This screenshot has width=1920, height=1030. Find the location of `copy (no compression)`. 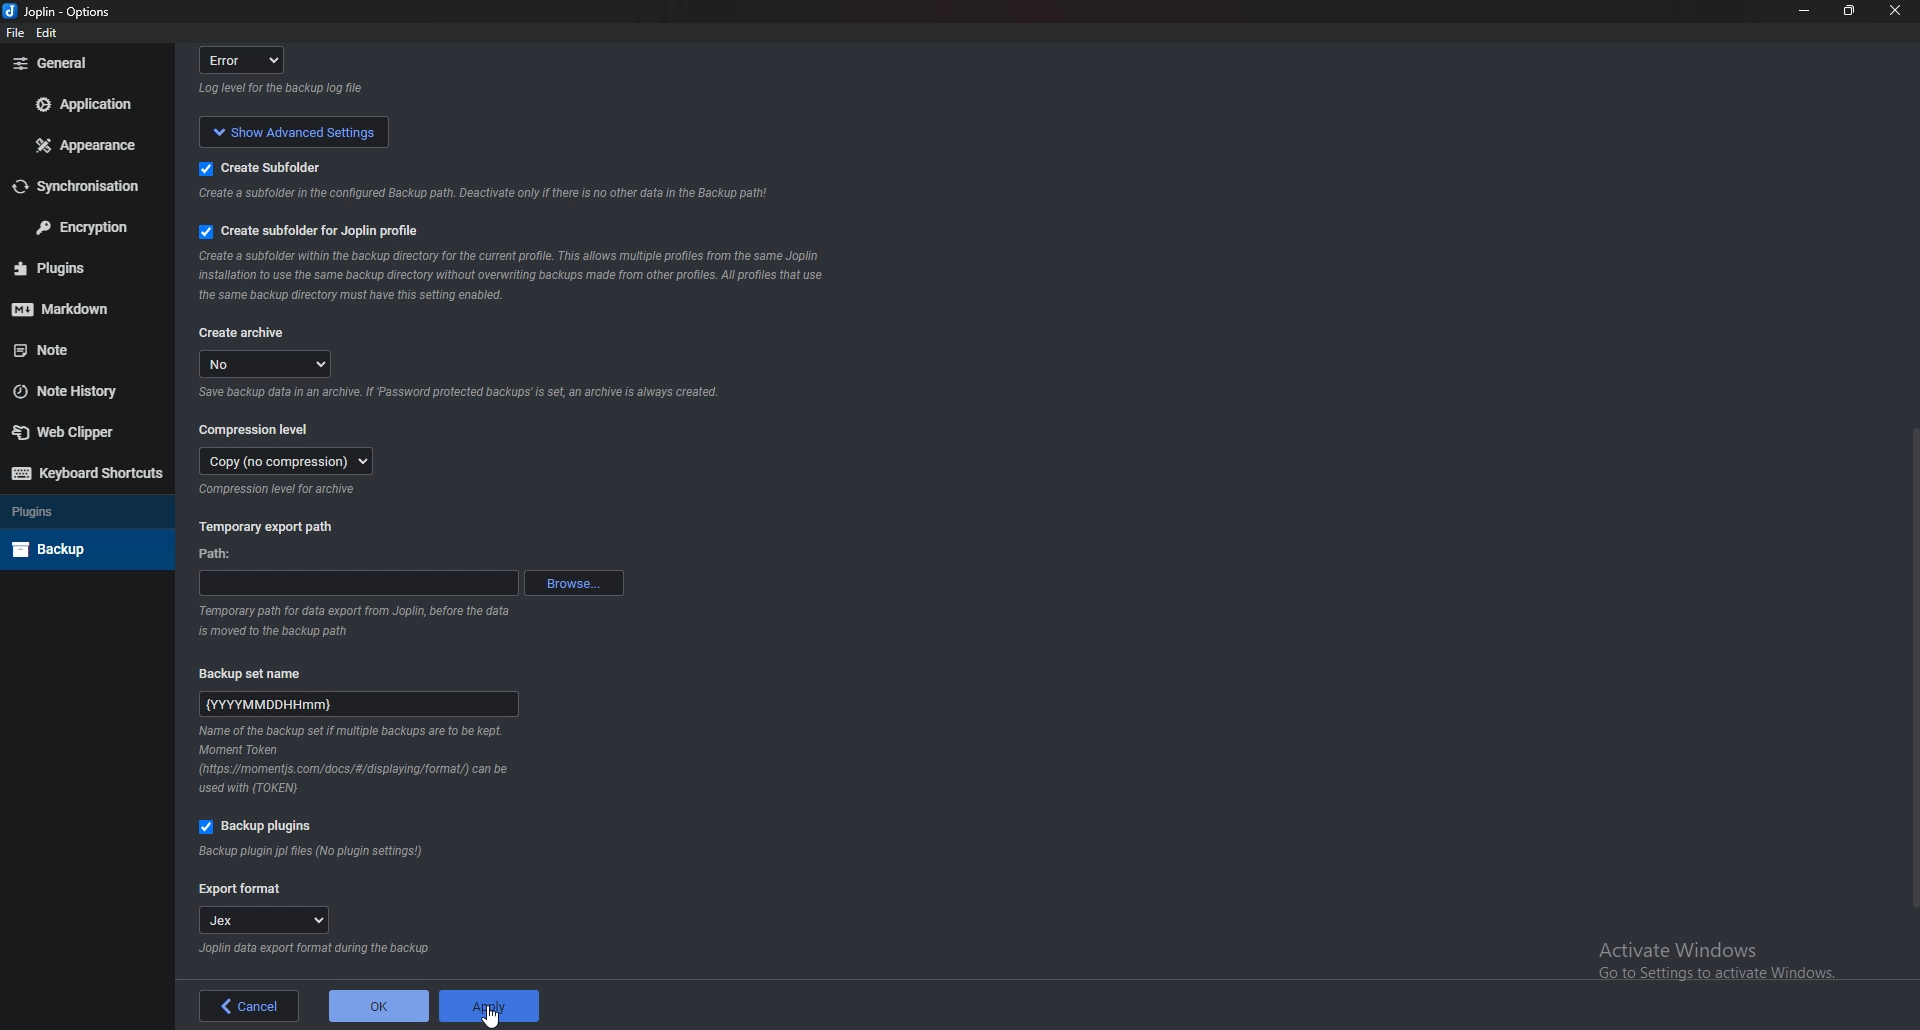

copy (no compression) is located at coordinates (287, 461).